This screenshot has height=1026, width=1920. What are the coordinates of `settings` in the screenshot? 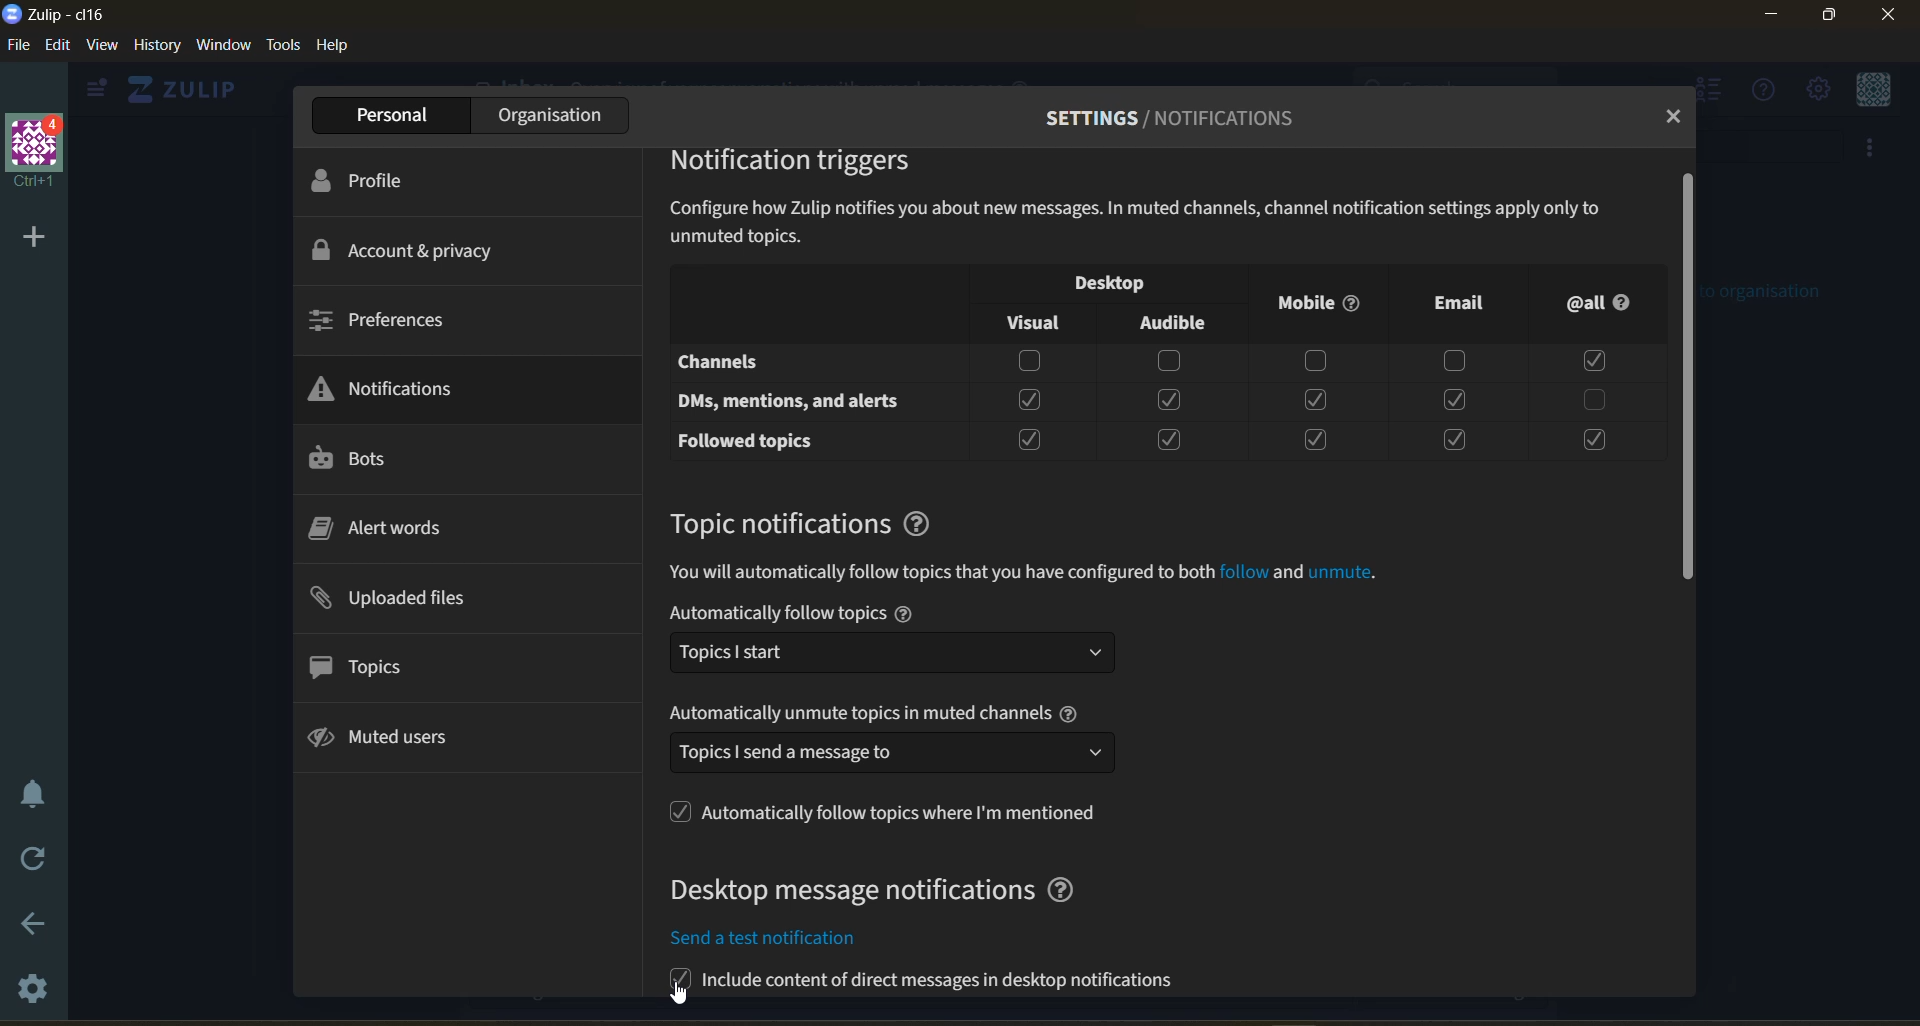 It's located at (34, 995).